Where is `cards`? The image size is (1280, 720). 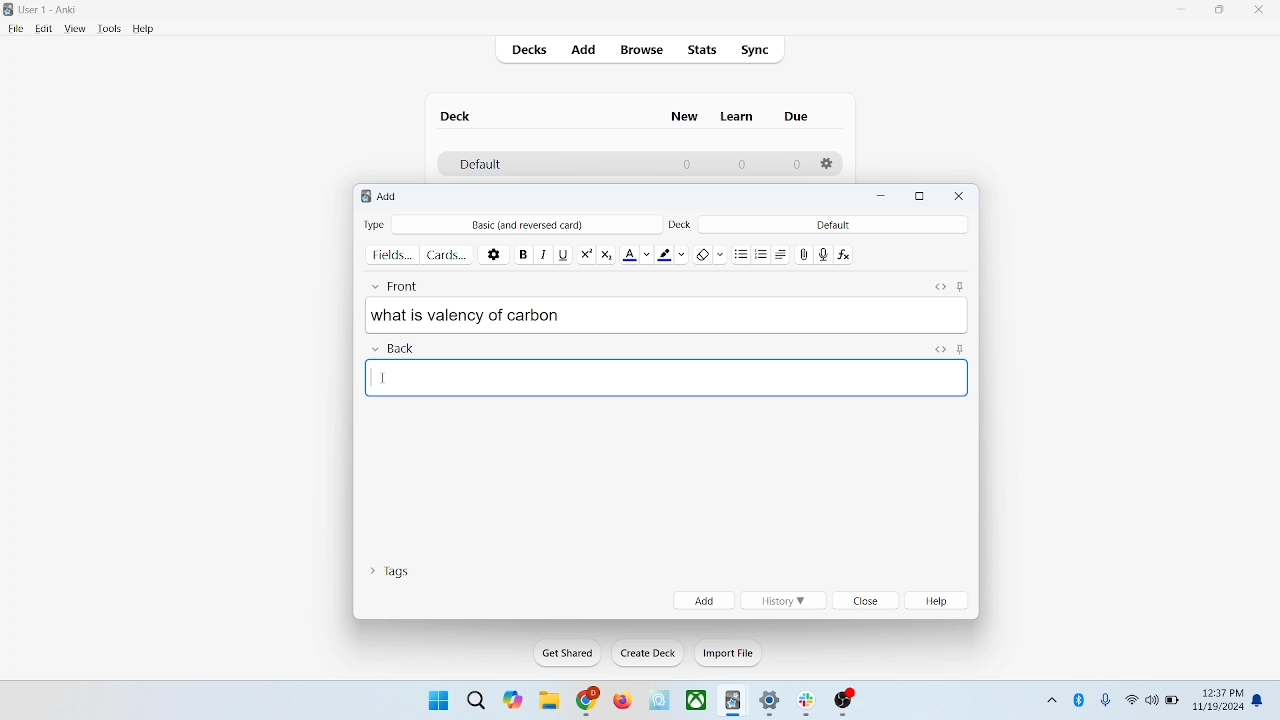
cards is located at coordinates (447, 254).